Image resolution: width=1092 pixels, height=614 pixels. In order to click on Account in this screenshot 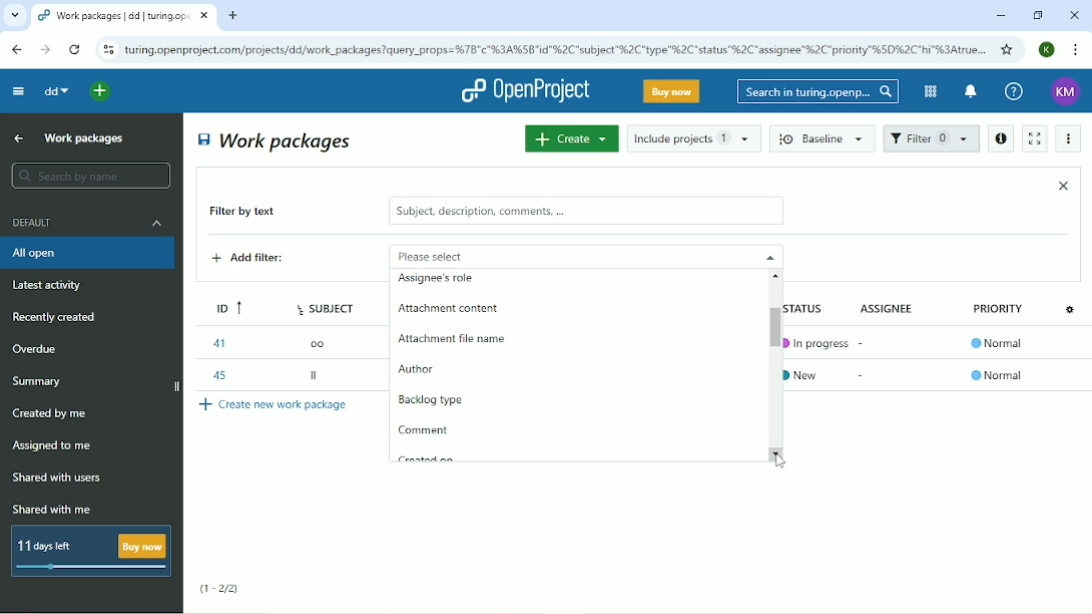, I will do `click(1066, 92)`.